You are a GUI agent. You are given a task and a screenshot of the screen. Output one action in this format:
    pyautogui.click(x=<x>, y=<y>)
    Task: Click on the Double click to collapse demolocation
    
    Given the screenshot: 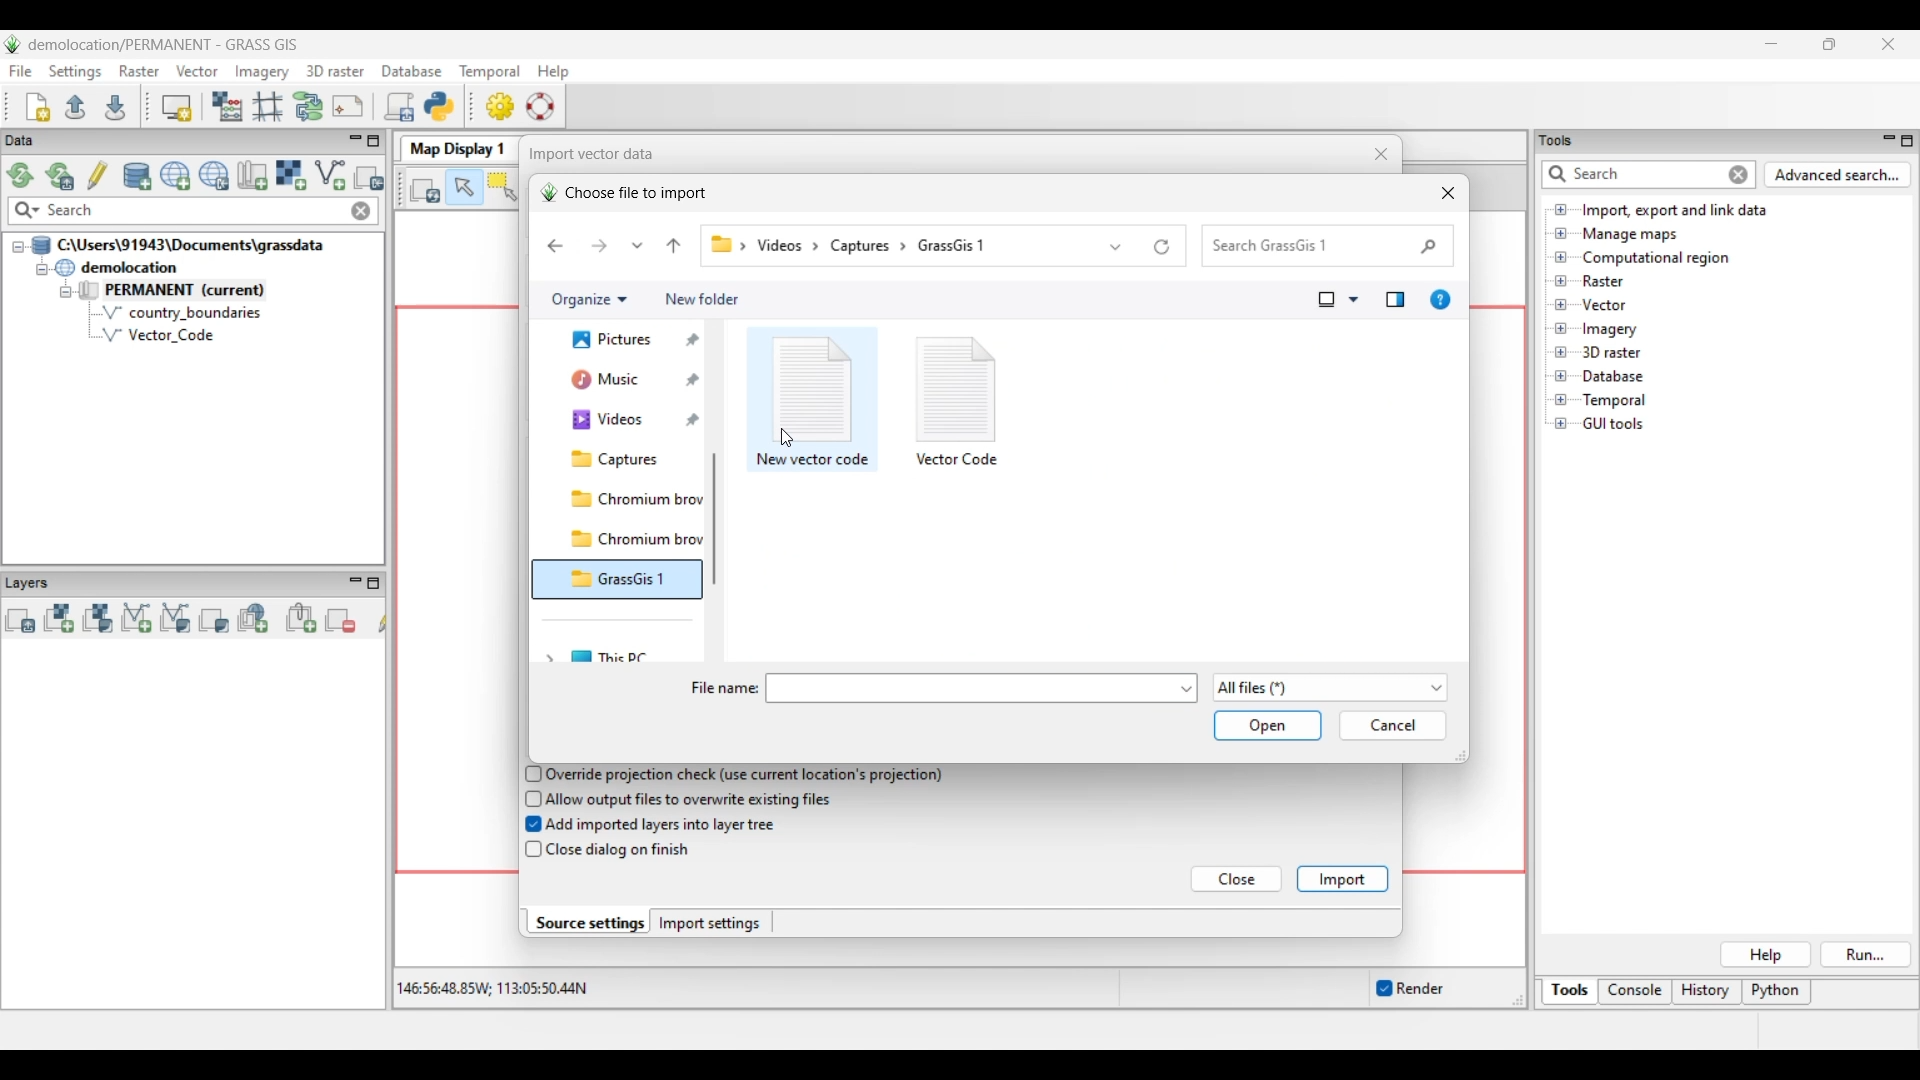 What is the action you would take?
    pyautogui.click(x=116, y=267)
    